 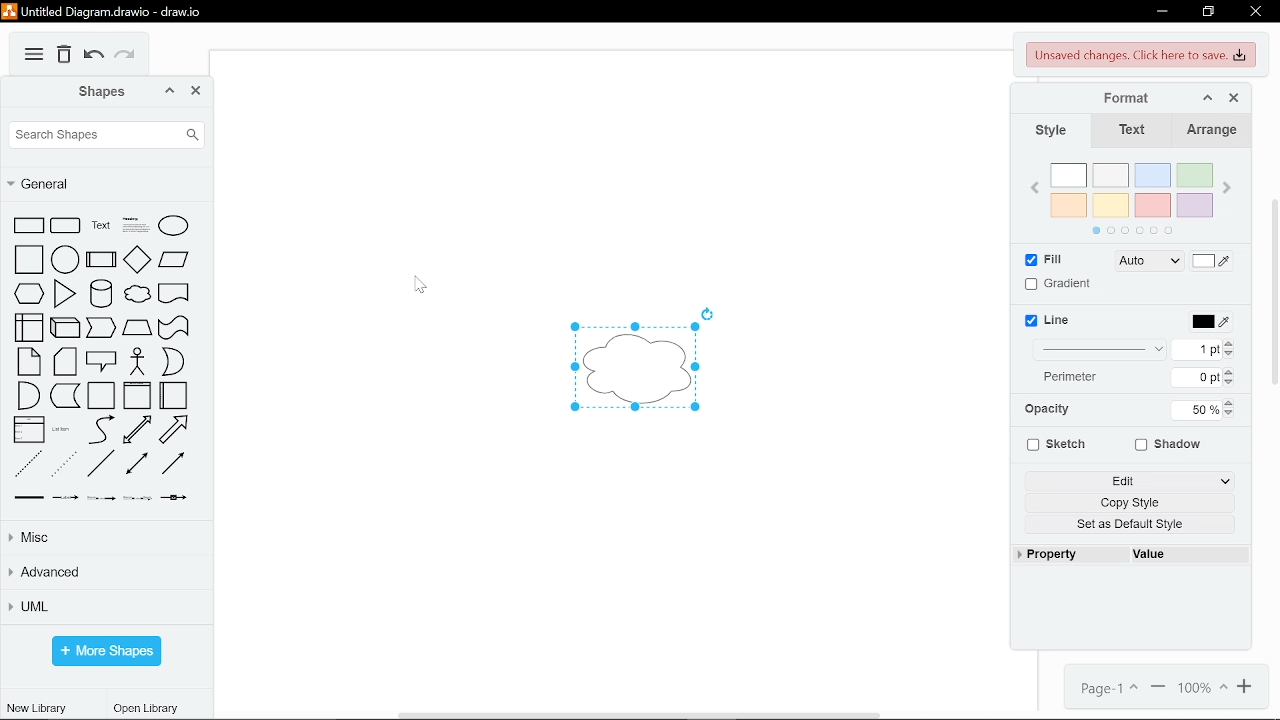 I want to click on shadow, so click(x=1169, y=445).